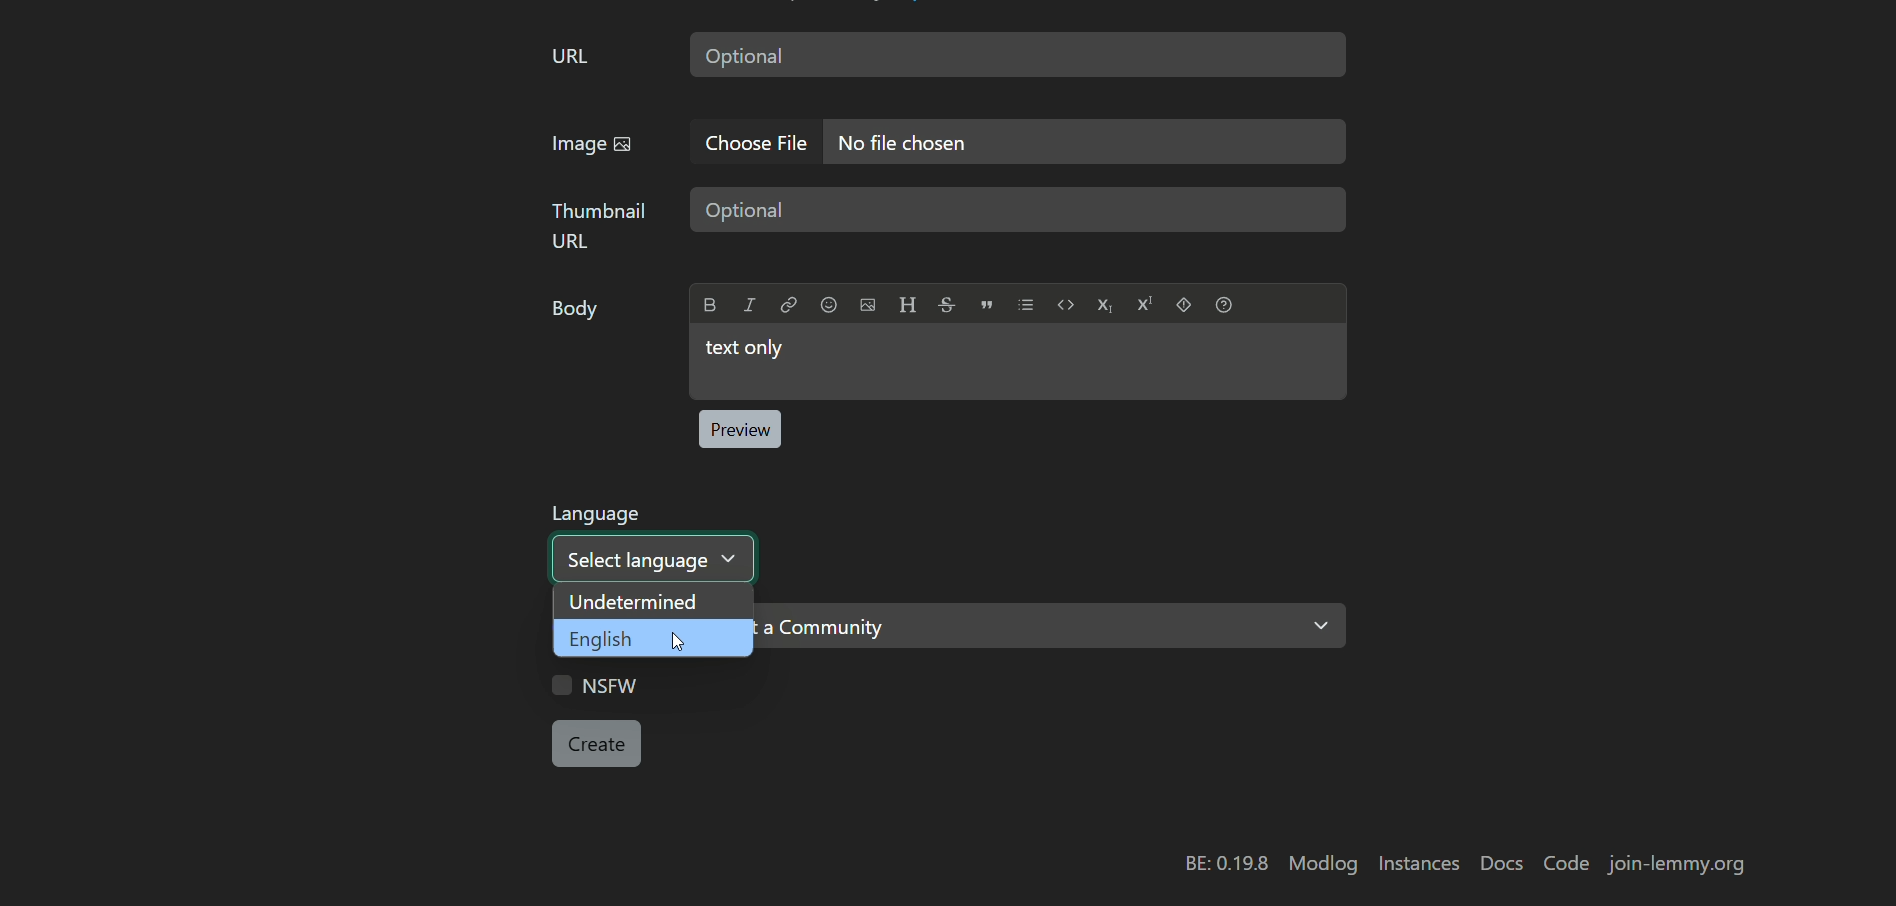 The image size is (1896, 906). I want to click on BE: 0.19.8, so click(1227, 864).